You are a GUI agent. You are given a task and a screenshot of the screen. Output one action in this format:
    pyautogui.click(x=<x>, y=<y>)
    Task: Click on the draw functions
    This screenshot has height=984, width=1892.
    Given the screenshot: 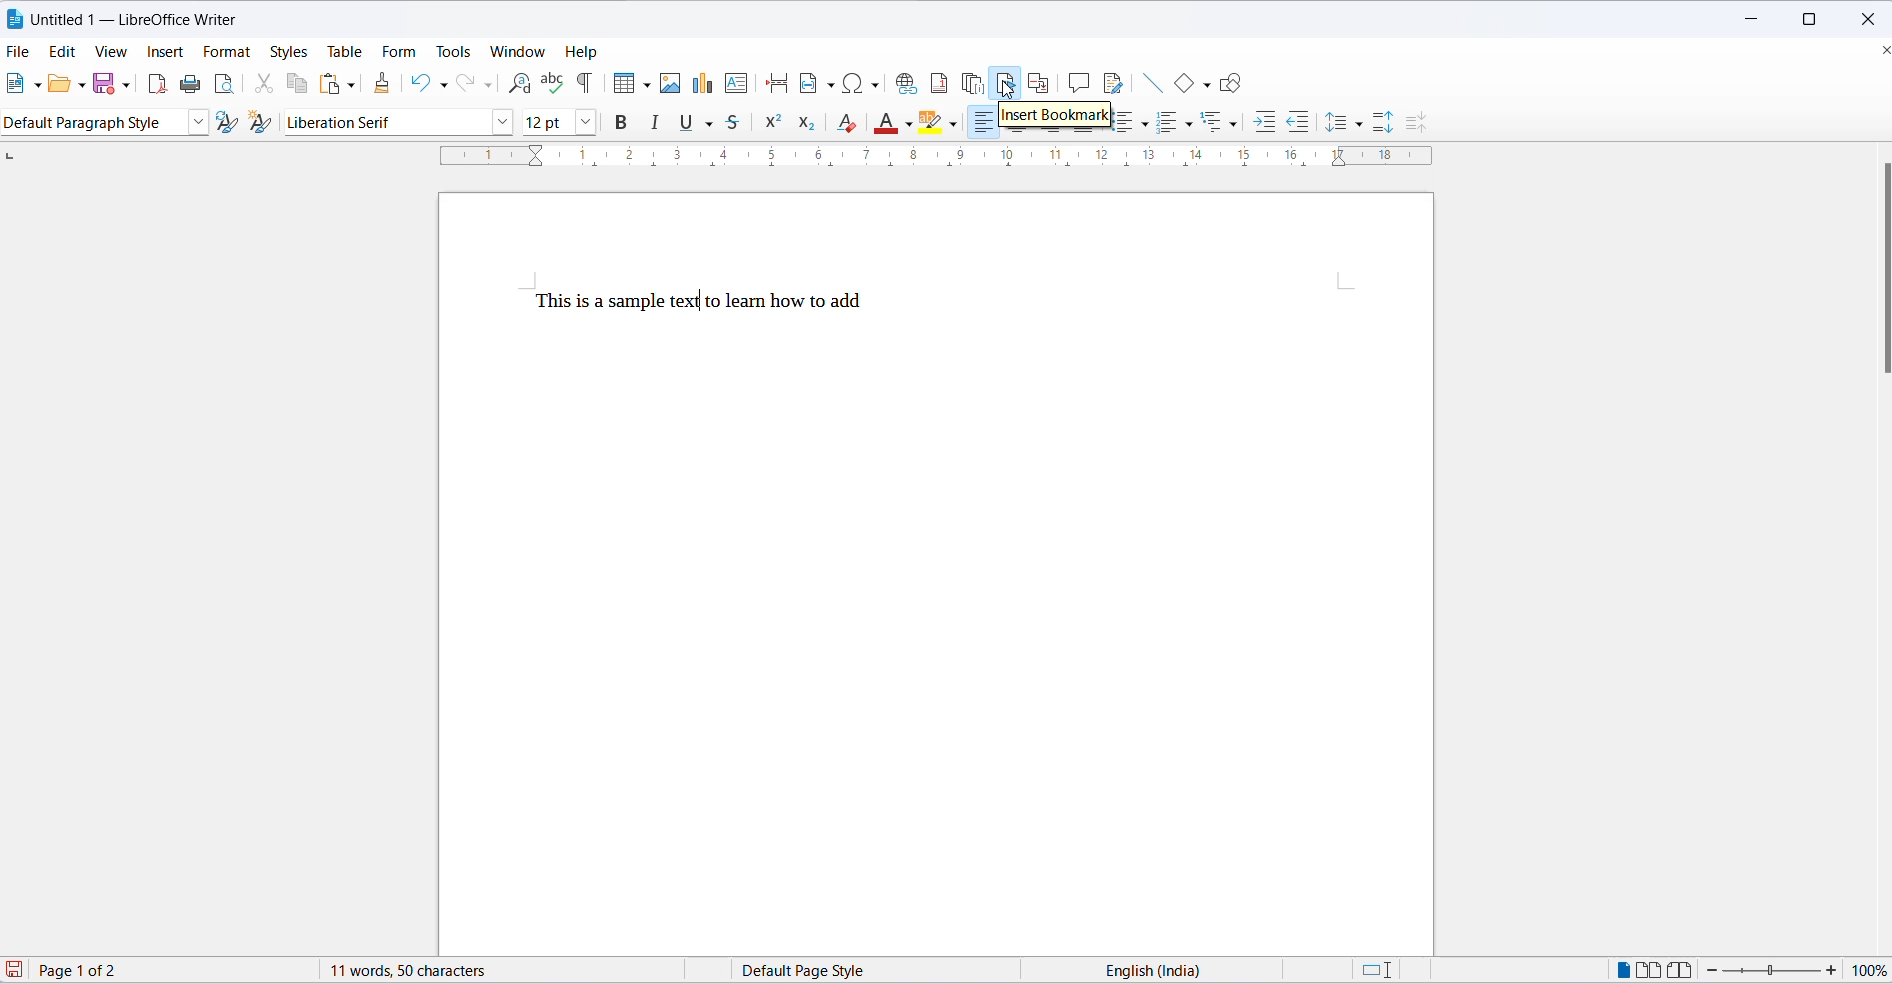 What is the action you would take?
    pyautogui.click(x=1230, y=81)
    